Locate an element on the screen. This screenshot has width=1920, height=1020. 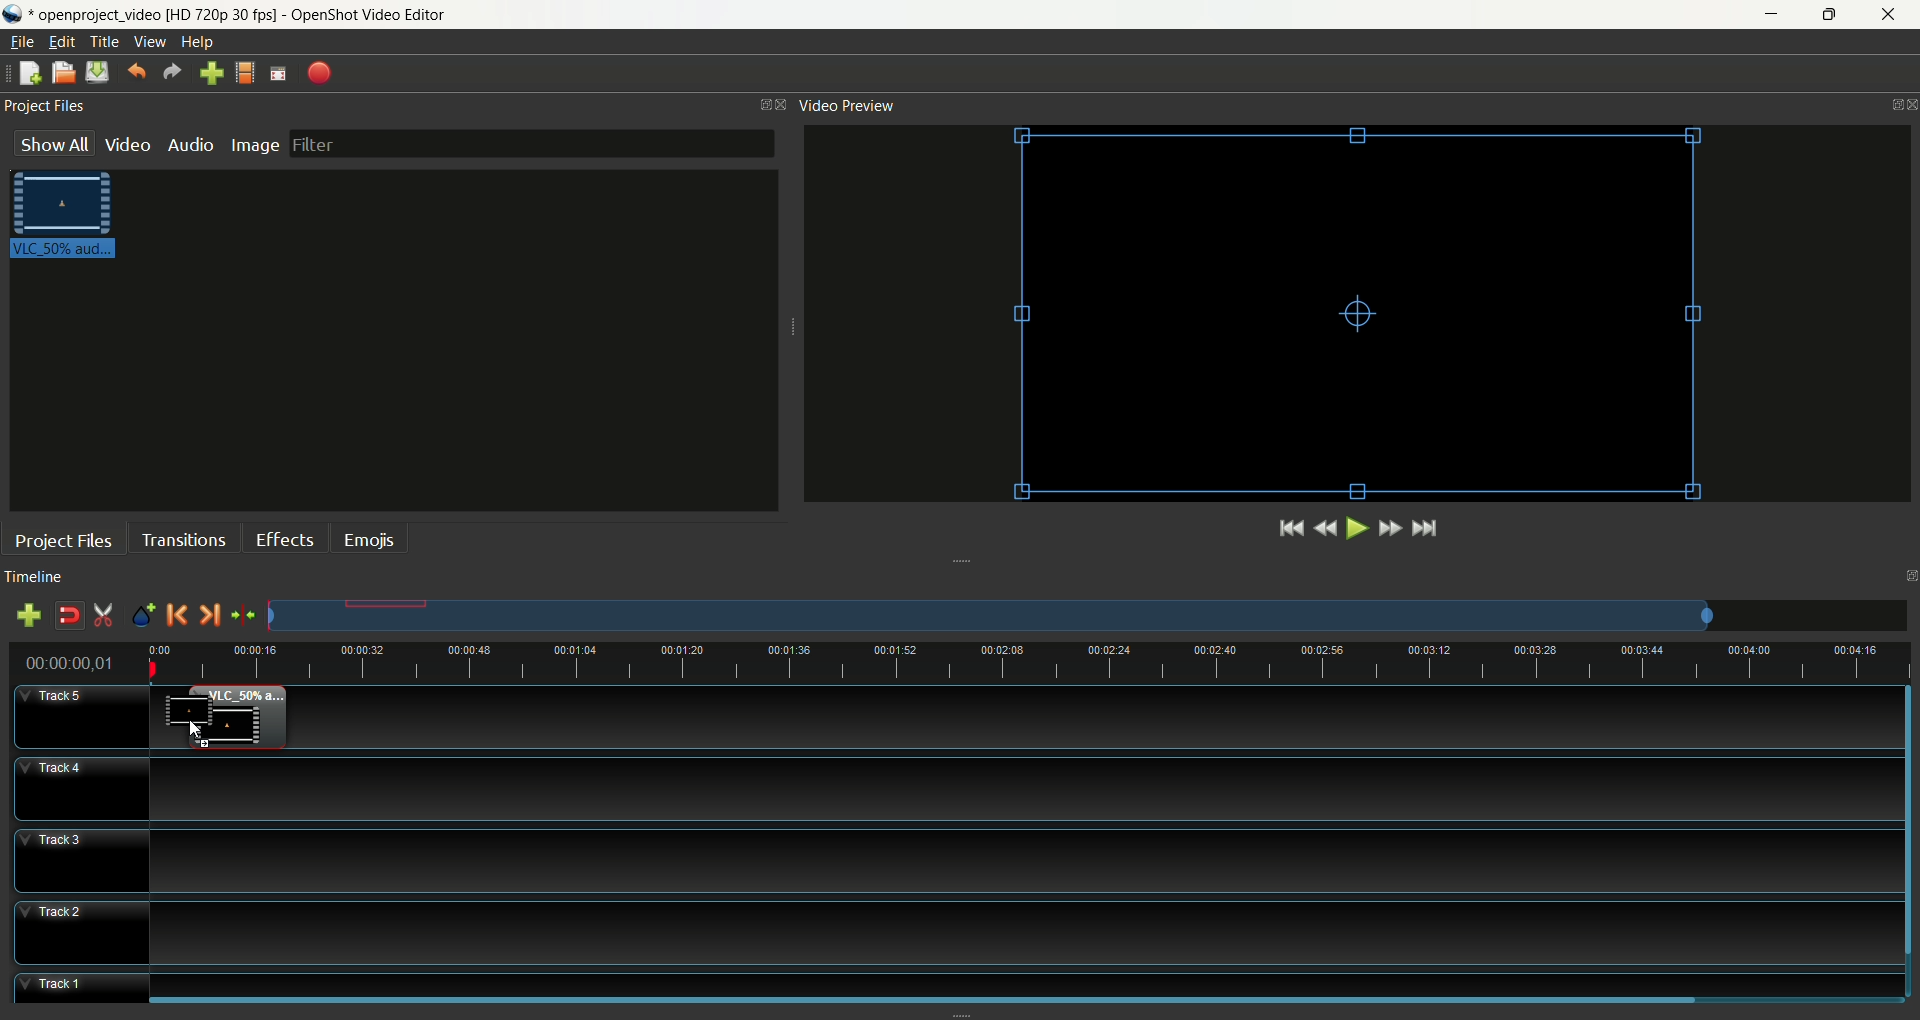
centre the timeline on playhead is located at coordinates (243, 616).